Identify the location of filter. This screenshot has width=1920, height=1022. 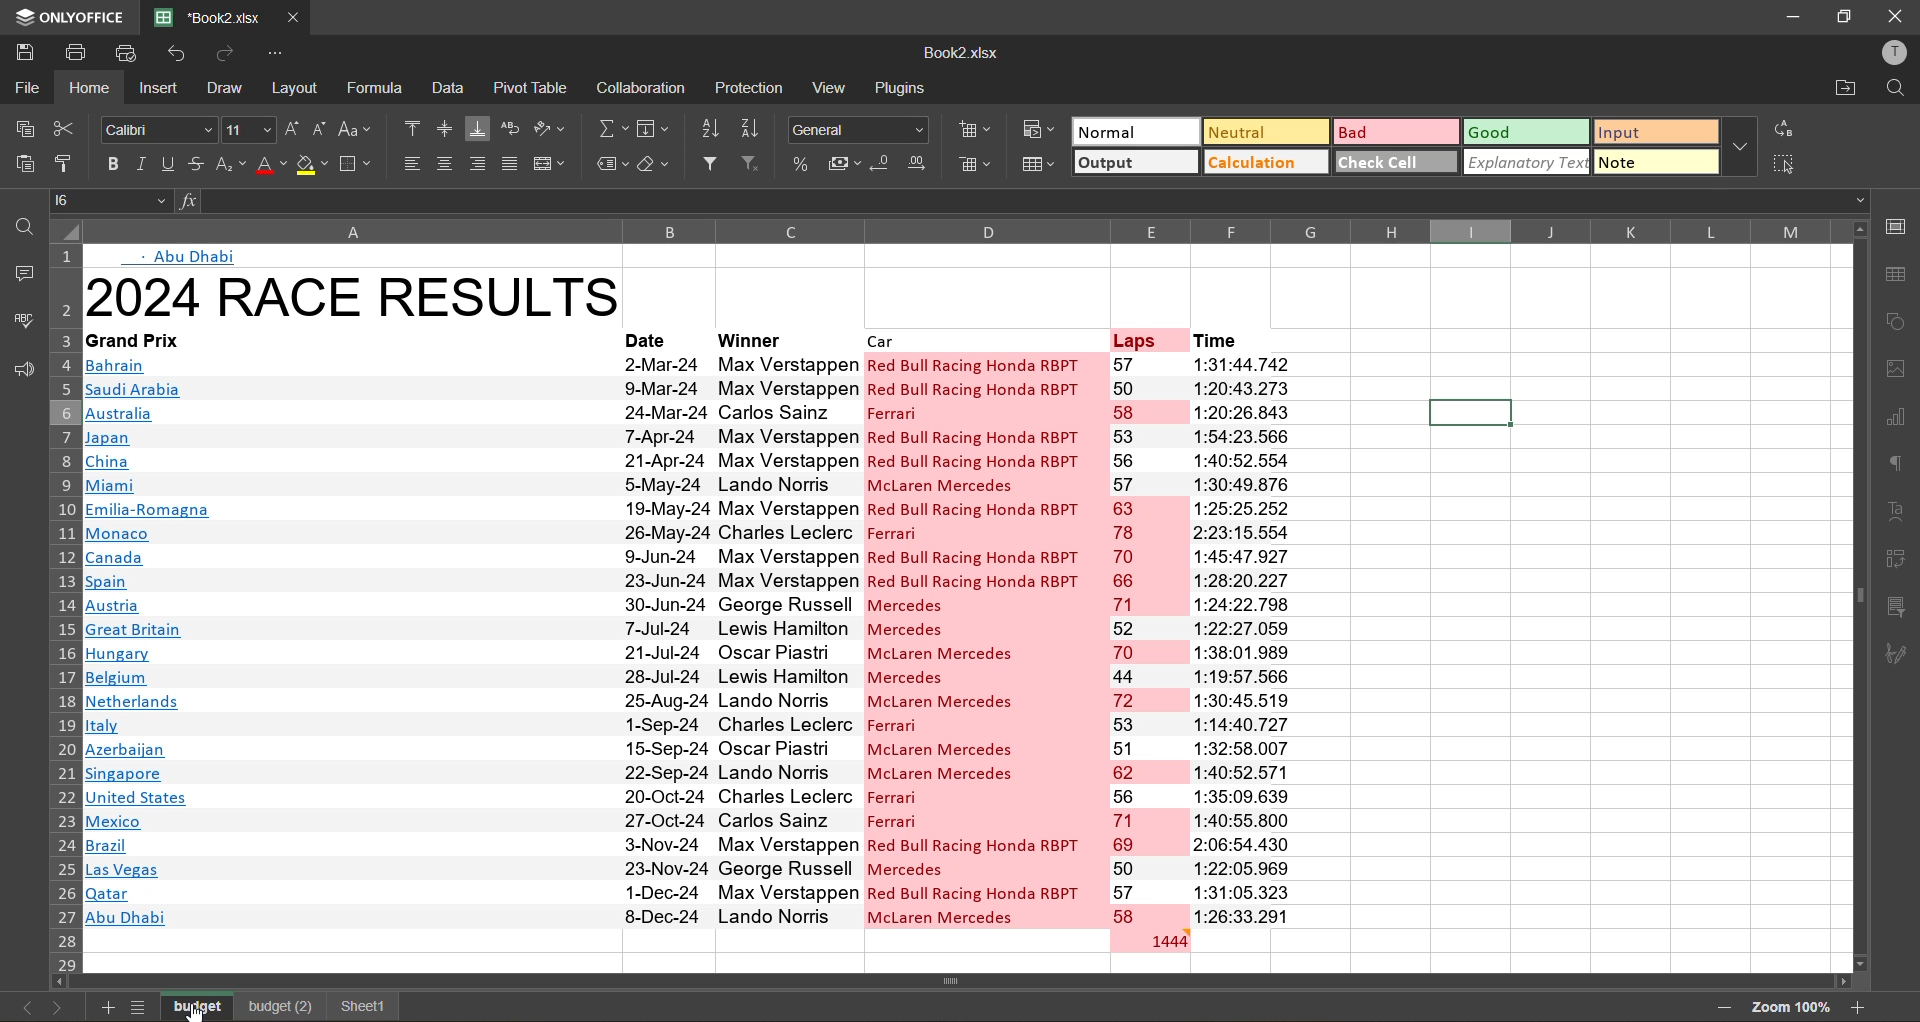
(715, 166).